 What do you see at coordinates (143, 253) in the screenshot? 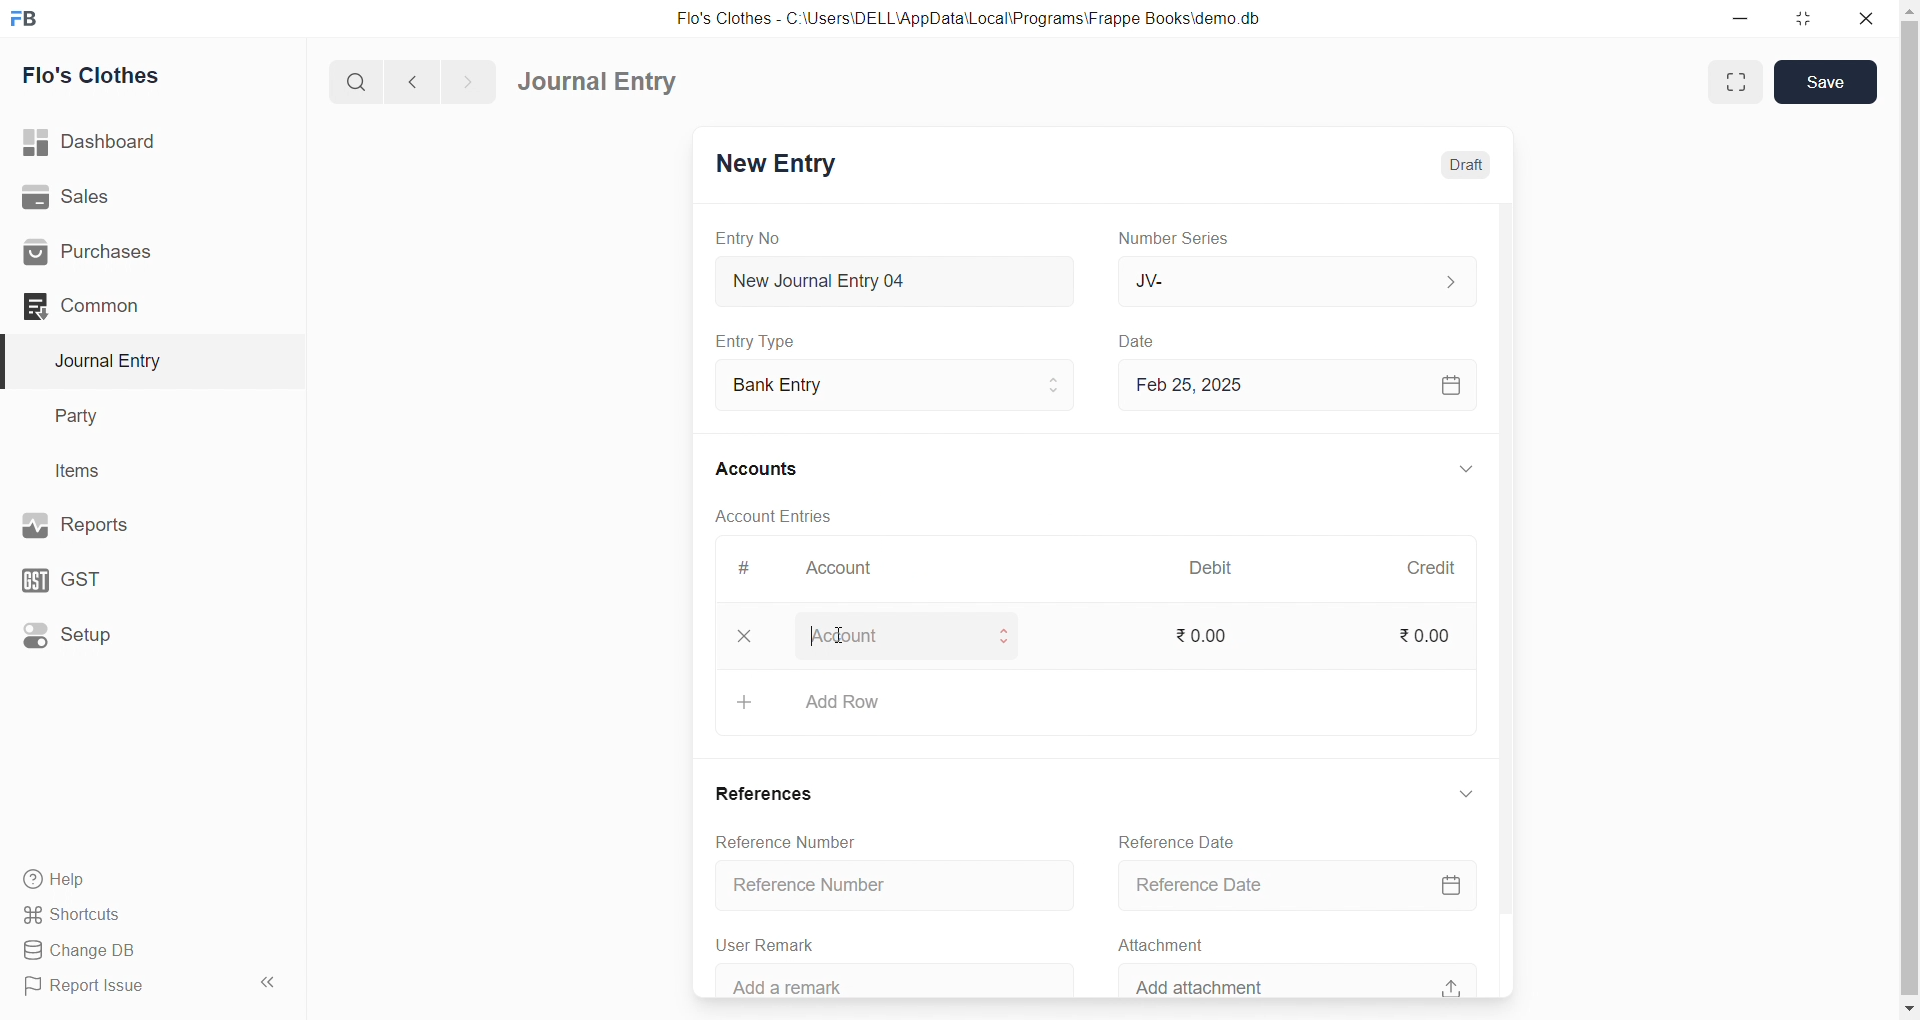
I see `Purchases` at bounding box center [143, 253].